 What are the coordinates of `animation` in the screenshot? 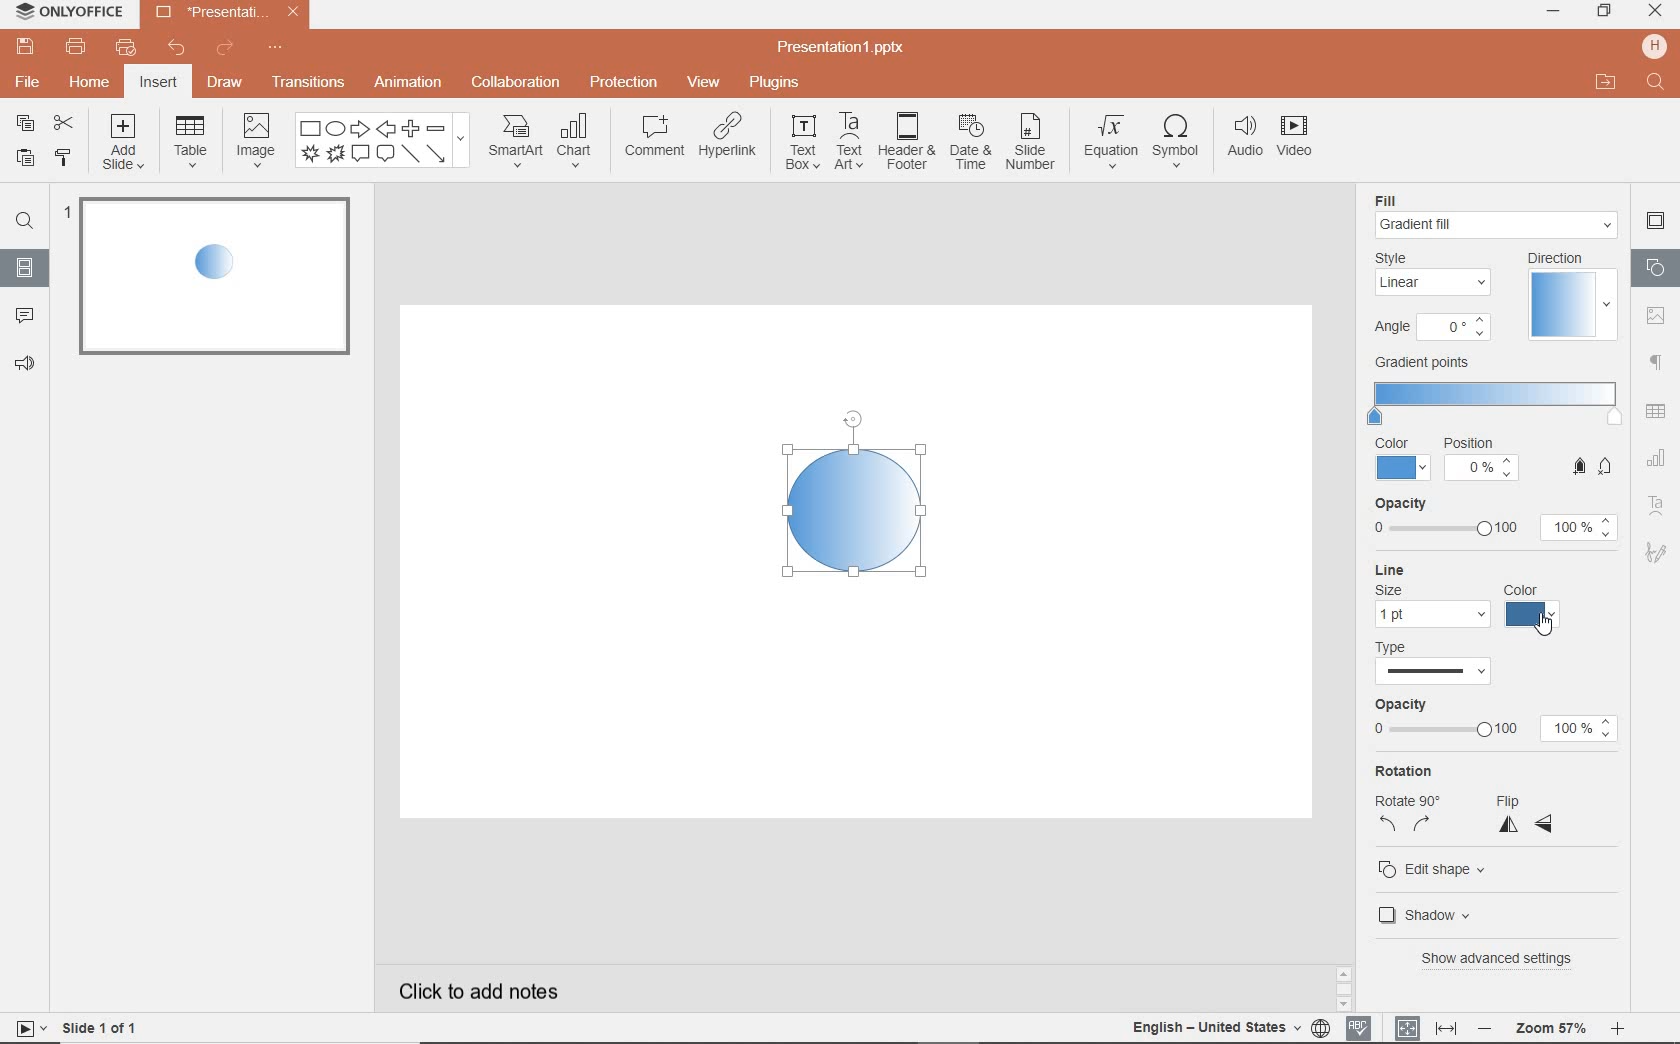 It's located at (408, 84).